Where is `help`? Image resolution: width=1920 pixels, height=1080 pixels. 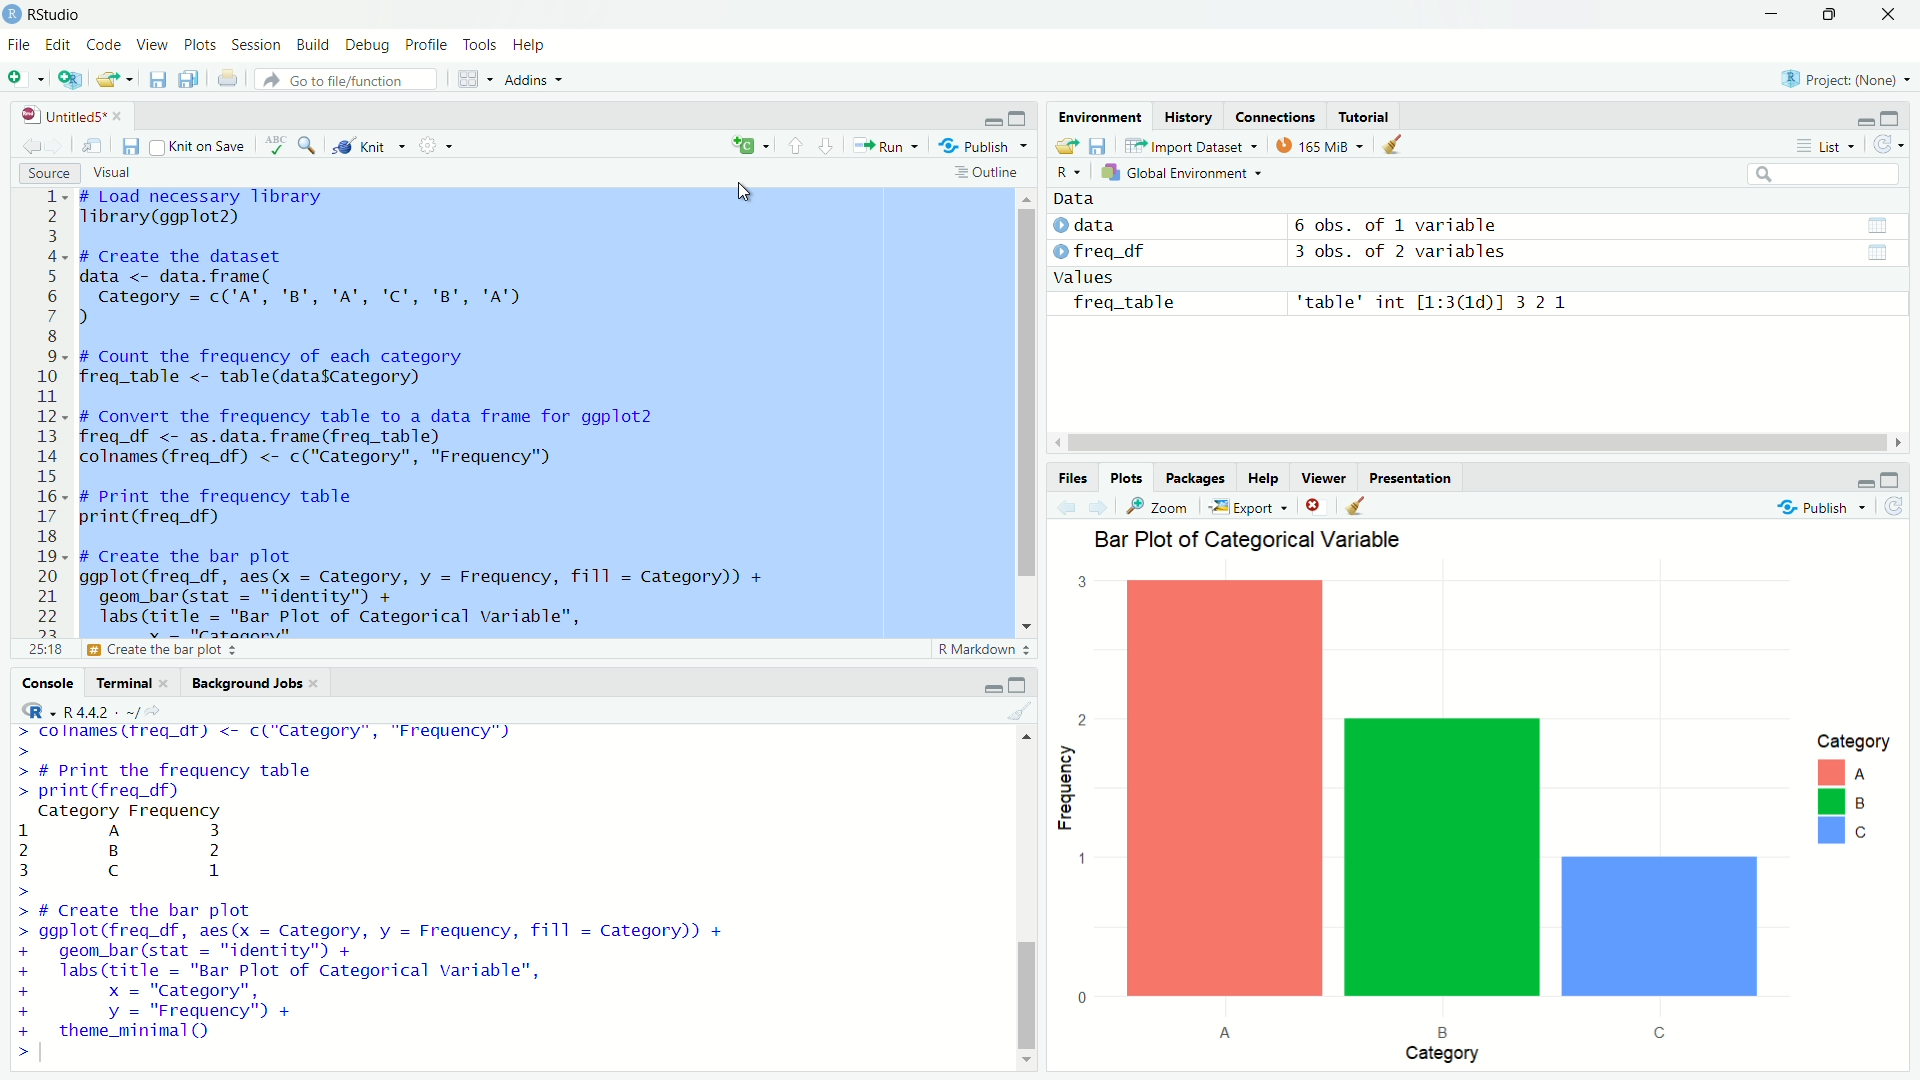 help is located at coordinates (531, 46).